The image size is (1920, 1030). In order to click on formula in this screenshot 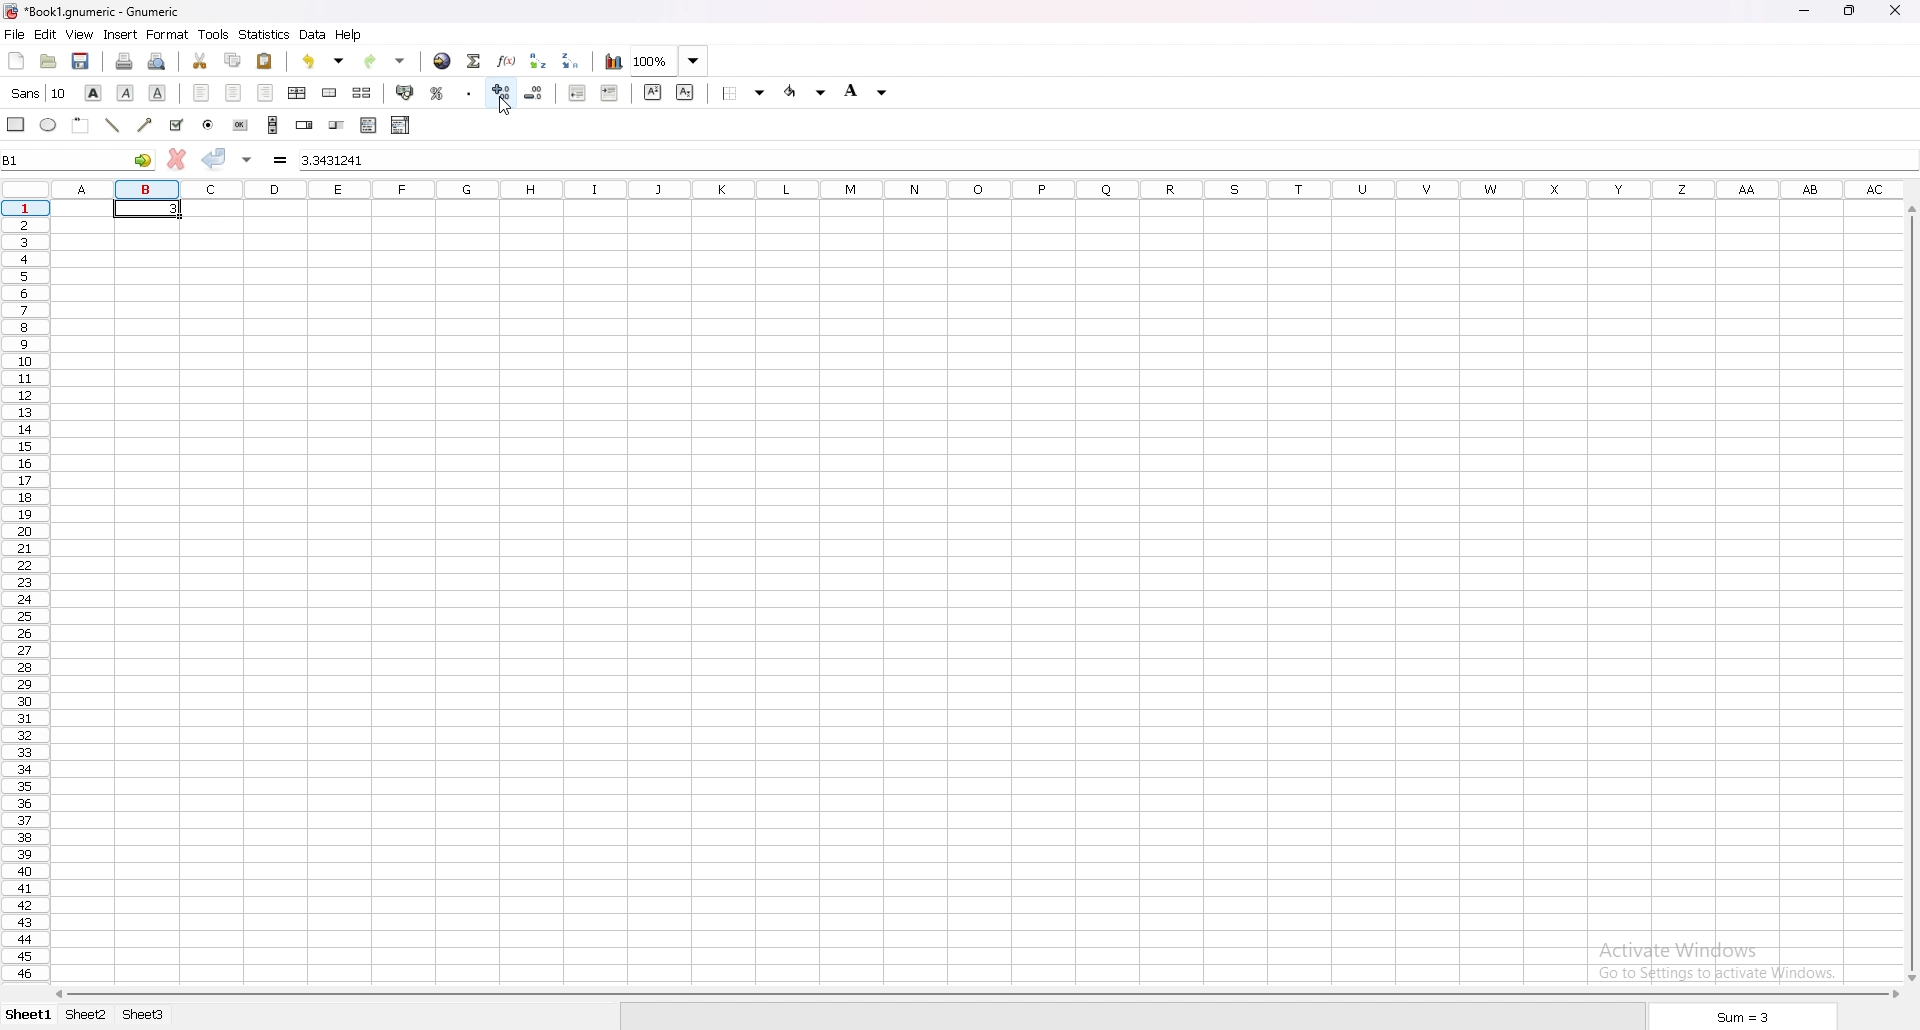, I will do `click(281, 159)`.